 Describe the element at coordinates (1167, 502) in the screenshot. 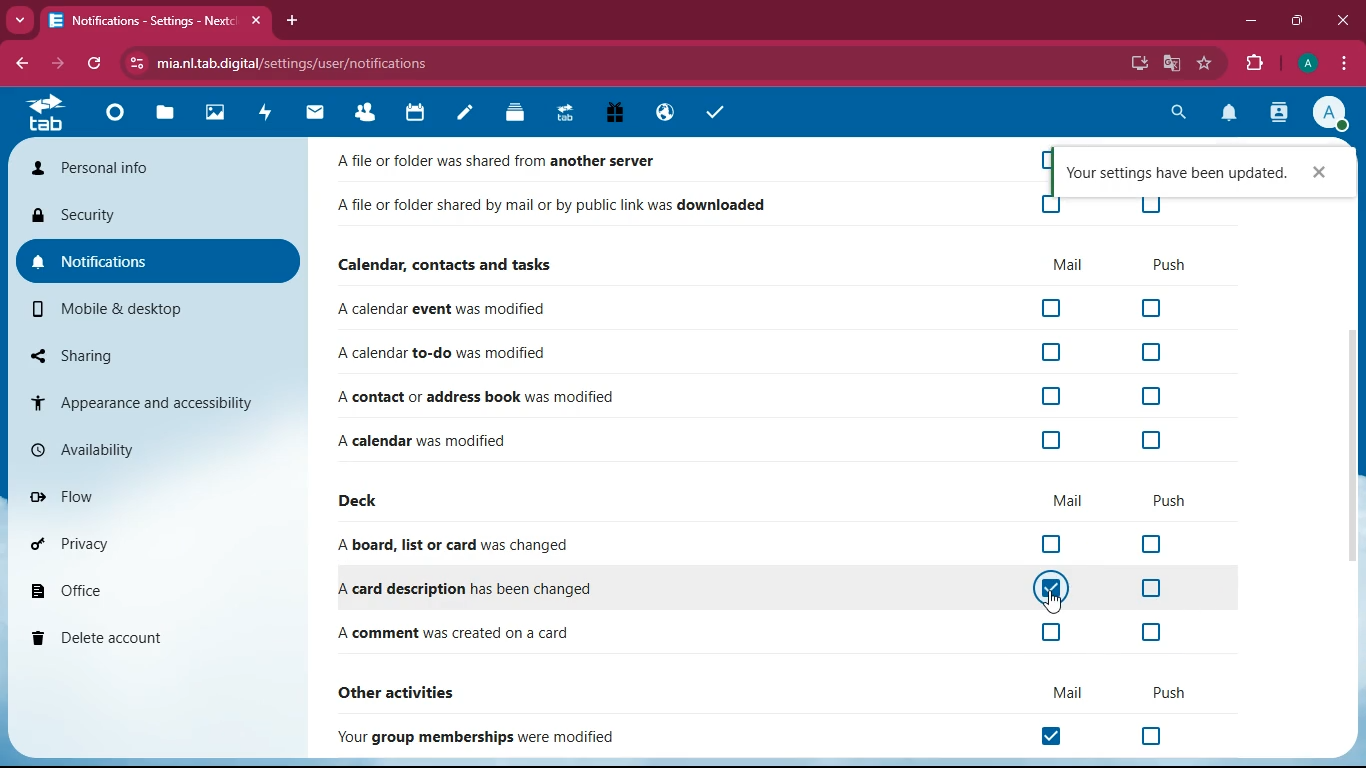

I see `push` at that location.